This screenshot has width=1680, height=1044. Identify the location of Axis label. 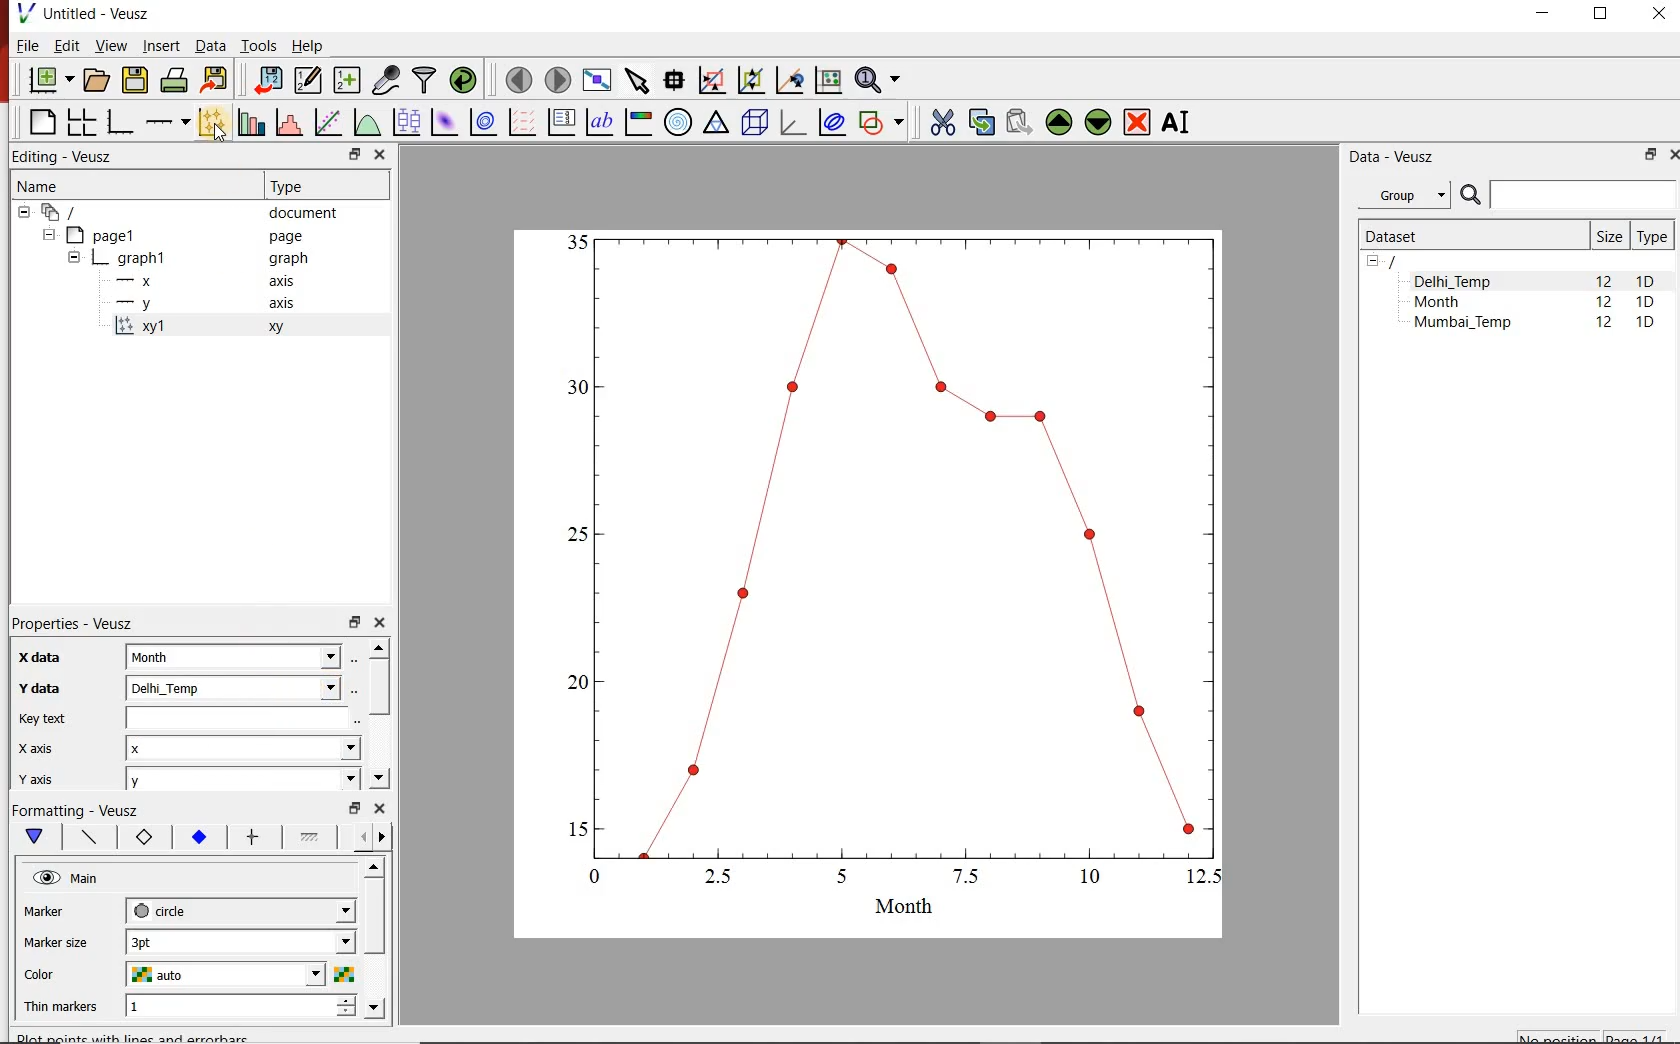
(140, 837).